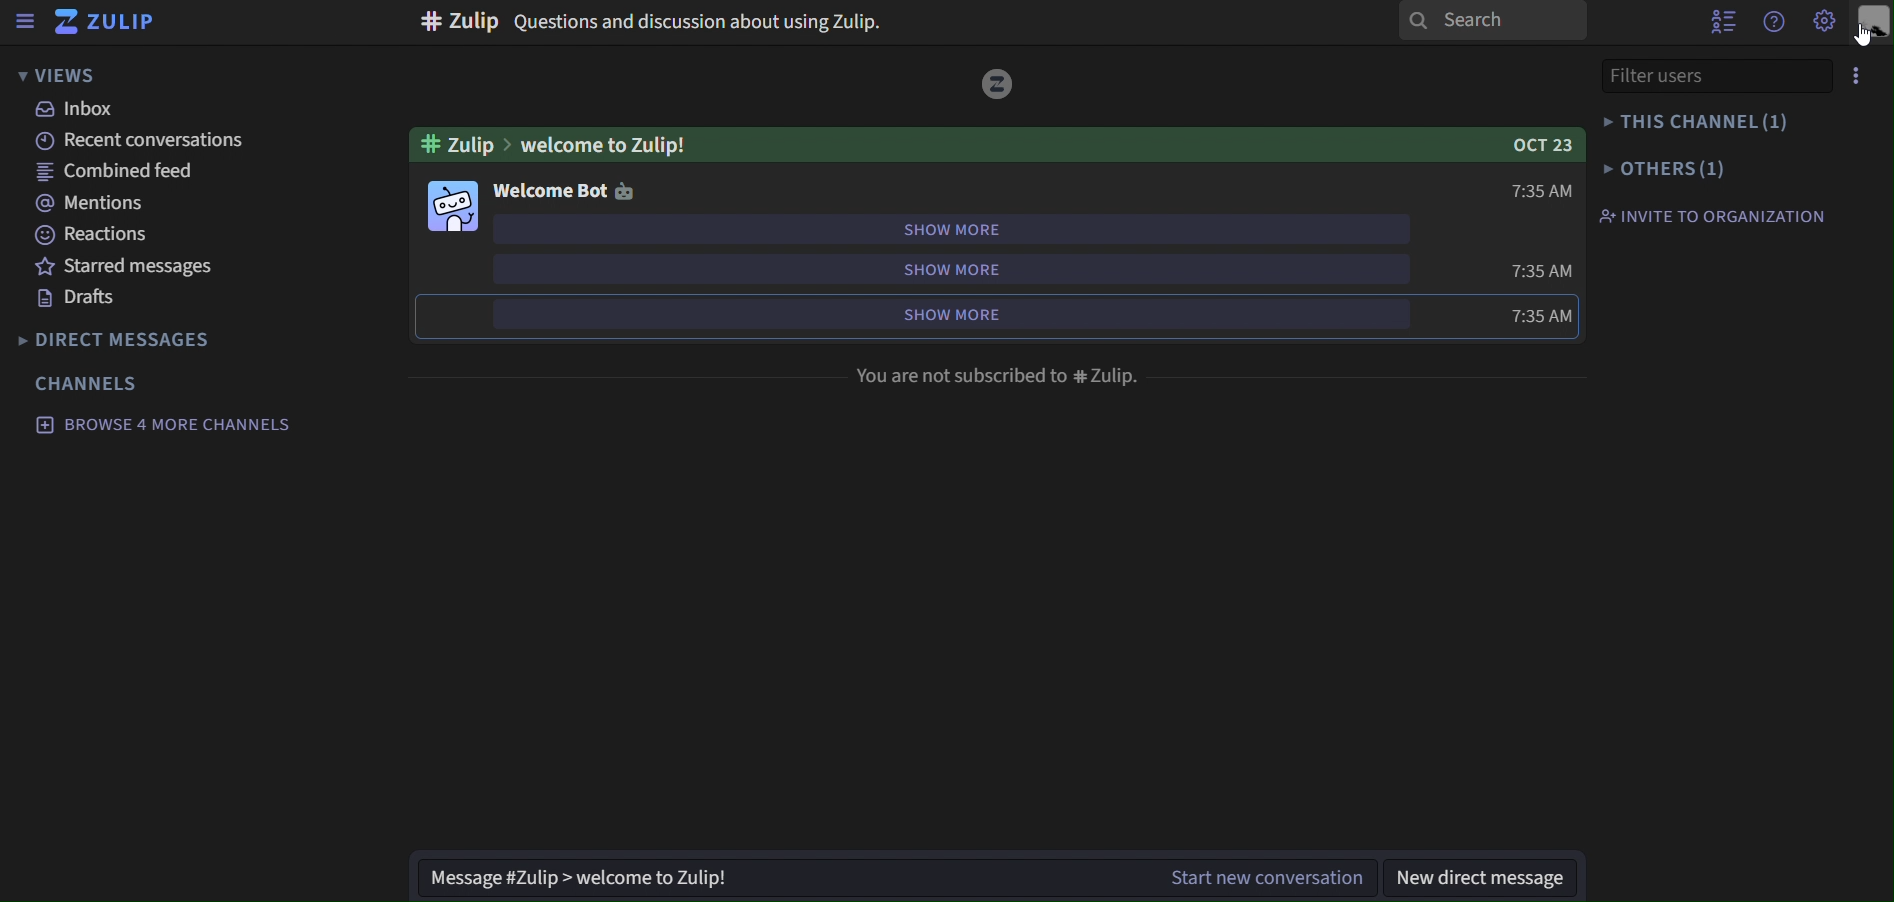  Describe the element at coordinates (550, 193) in the screenshot. I see `welcome bot` at that location.